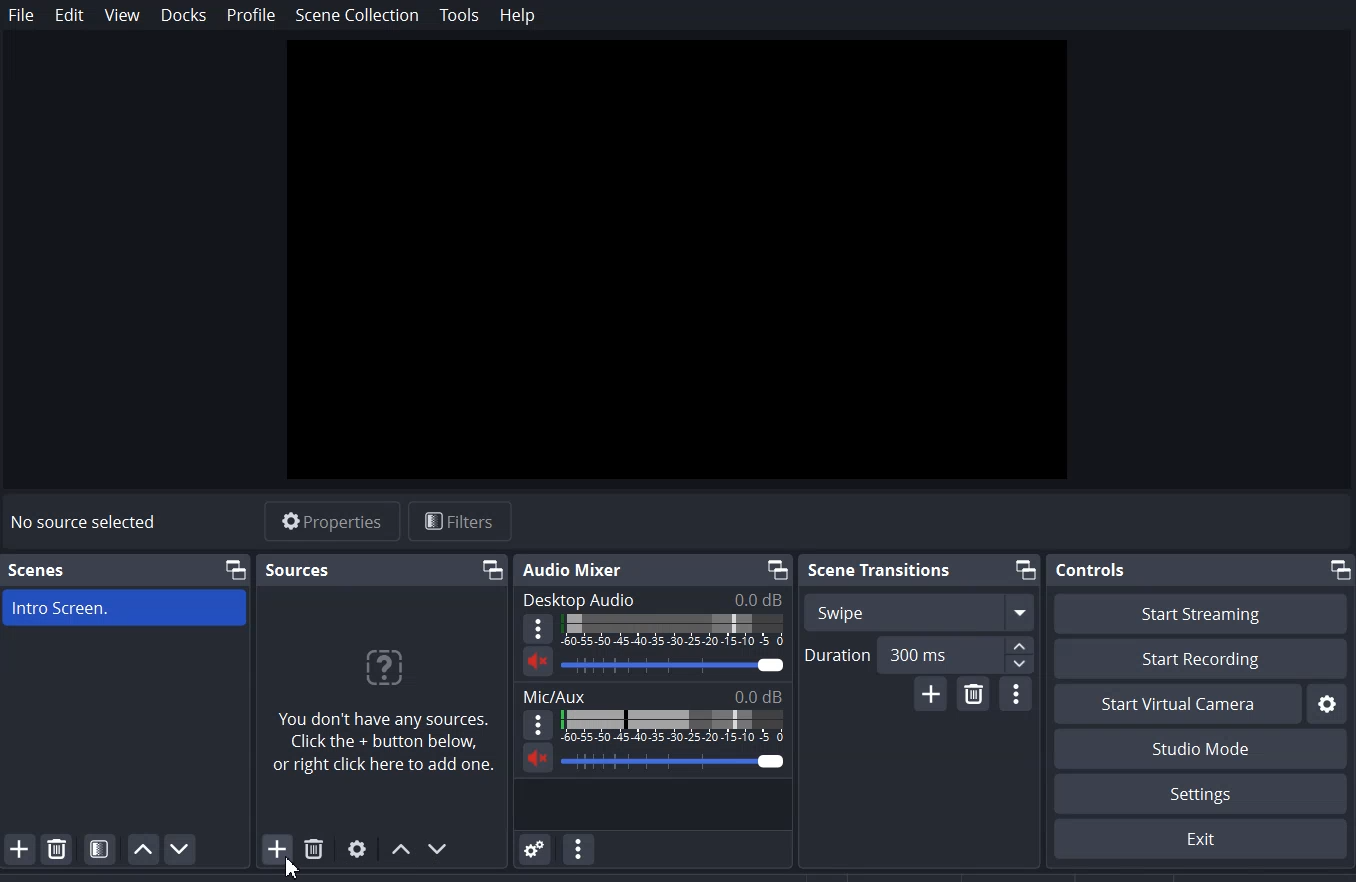 The image size is (1356, 882). What do you see at coordinates (975, 695) in the screenshot?
I see `Remove Configurable transition` at bounding box center [975, 695].